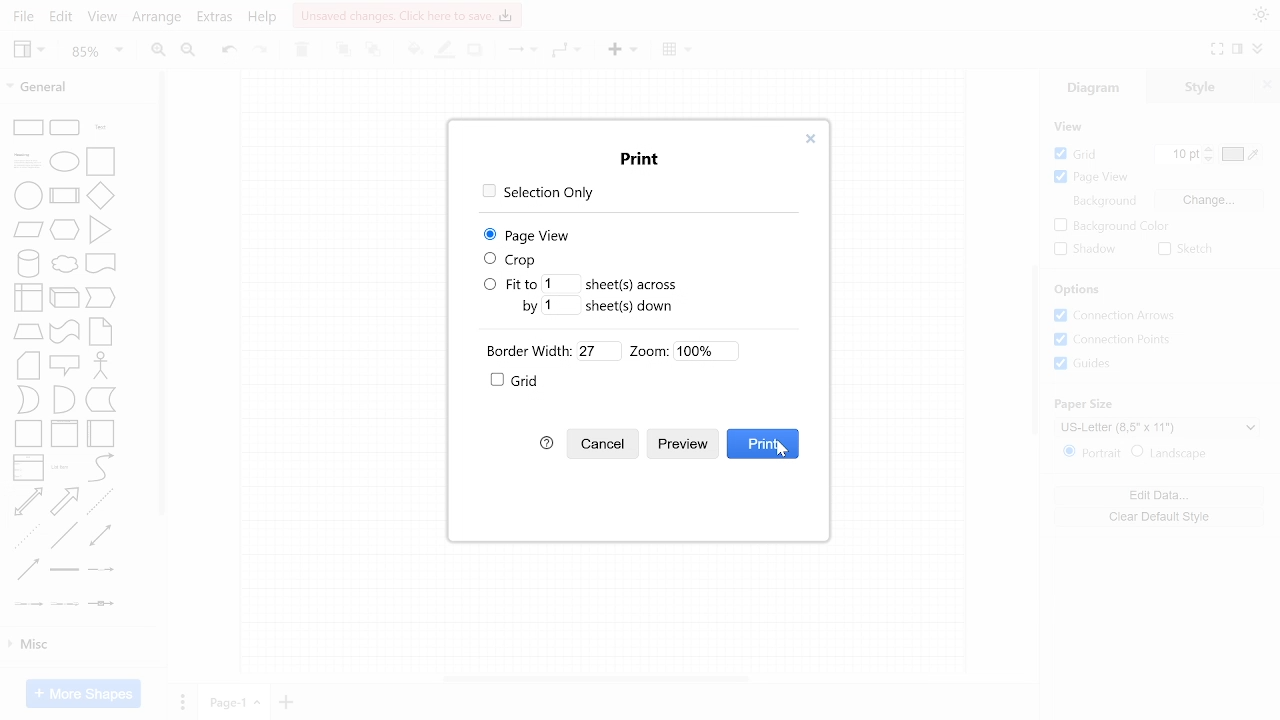  I want to click on Redo, so click(261, 51).